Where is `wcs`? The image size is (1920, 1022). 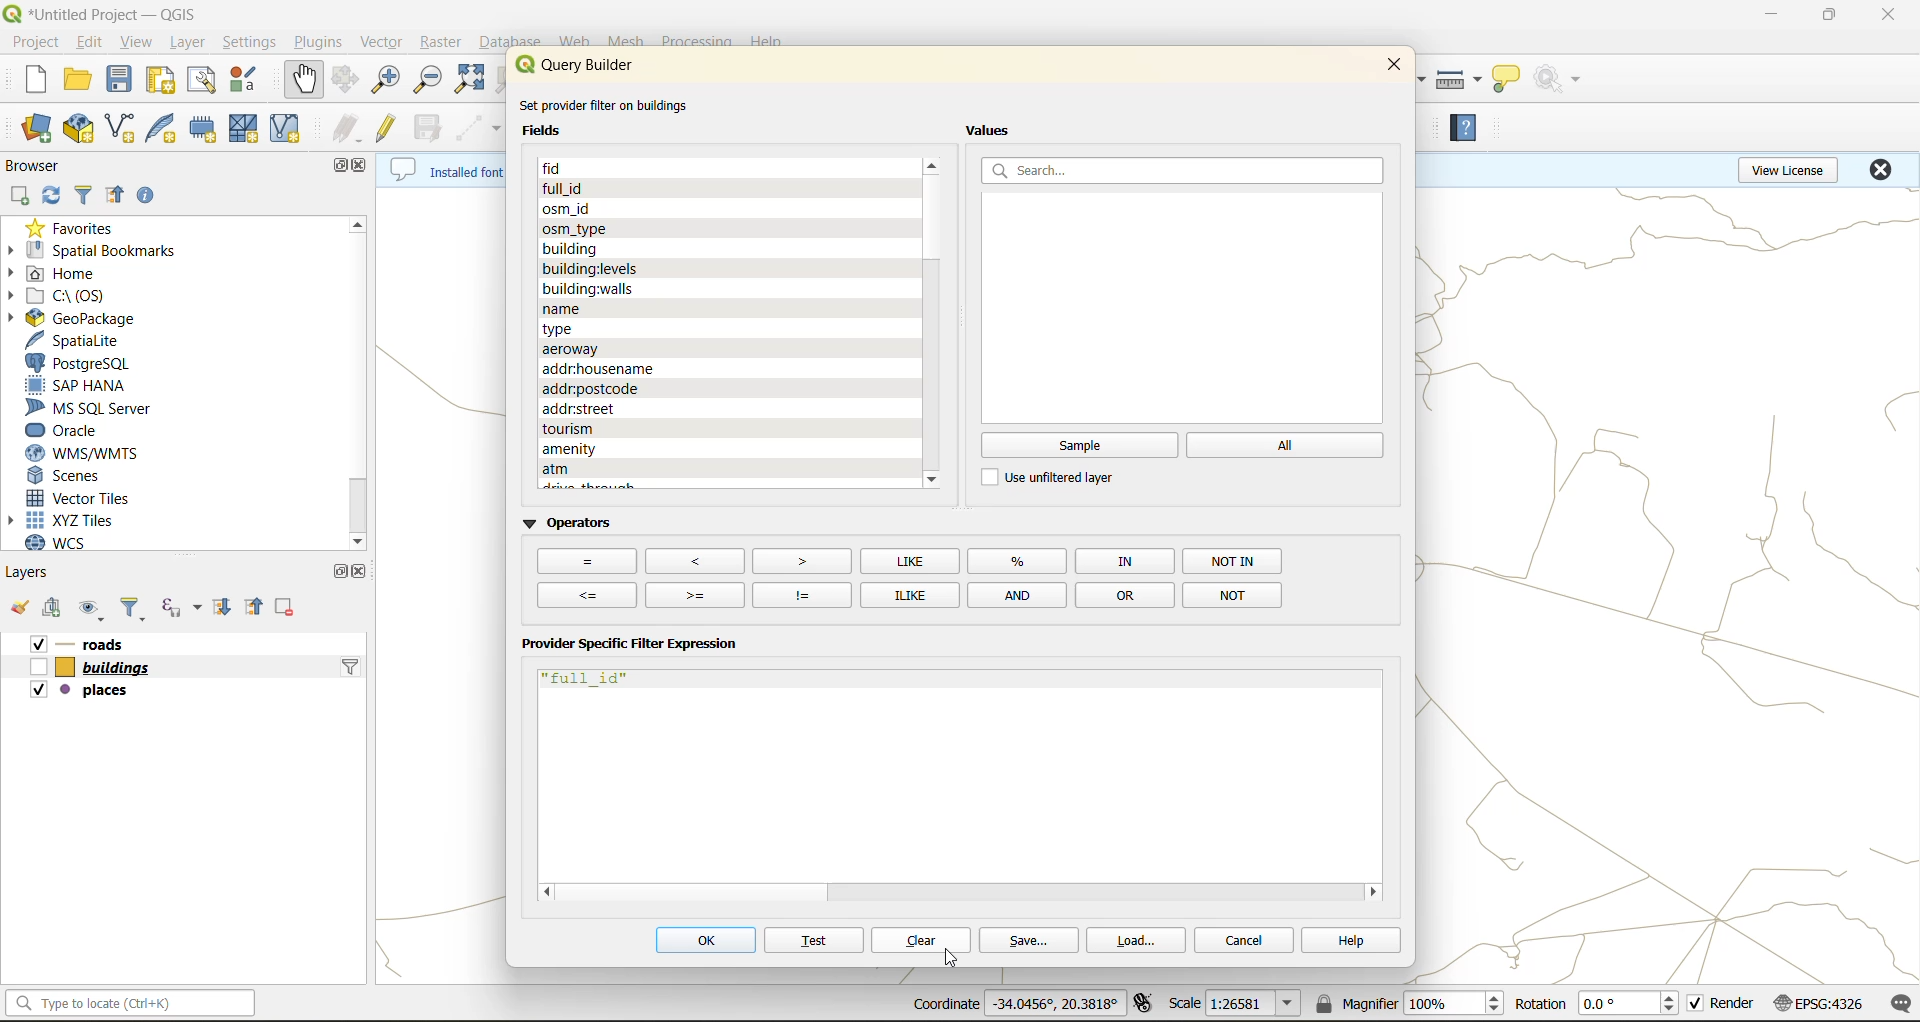 wcs is located at coordinates (70, 543).